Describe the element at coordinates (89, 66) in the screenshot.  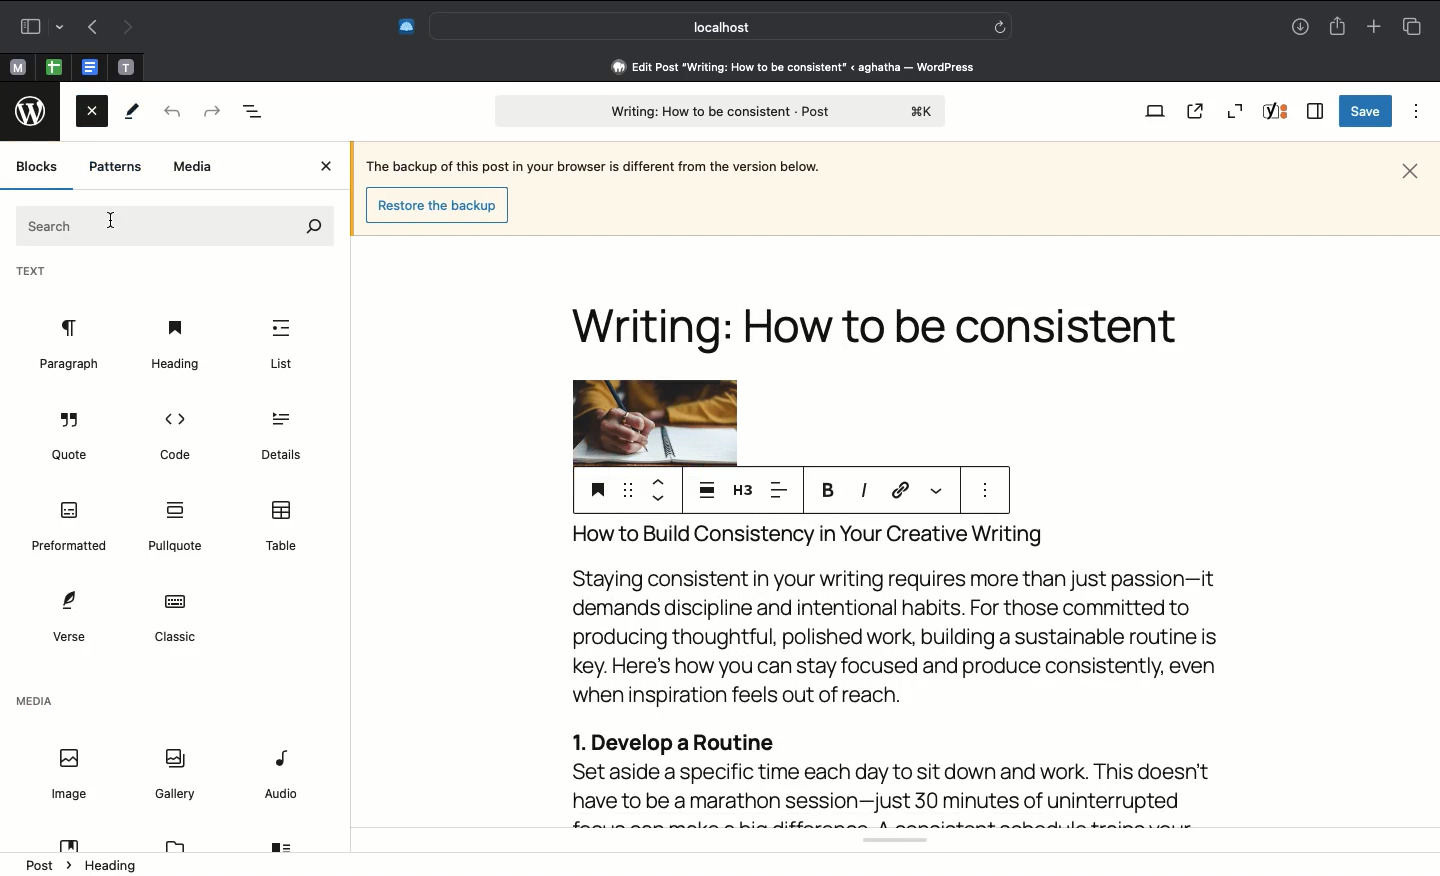
I see `Pinned tabs` at that location.